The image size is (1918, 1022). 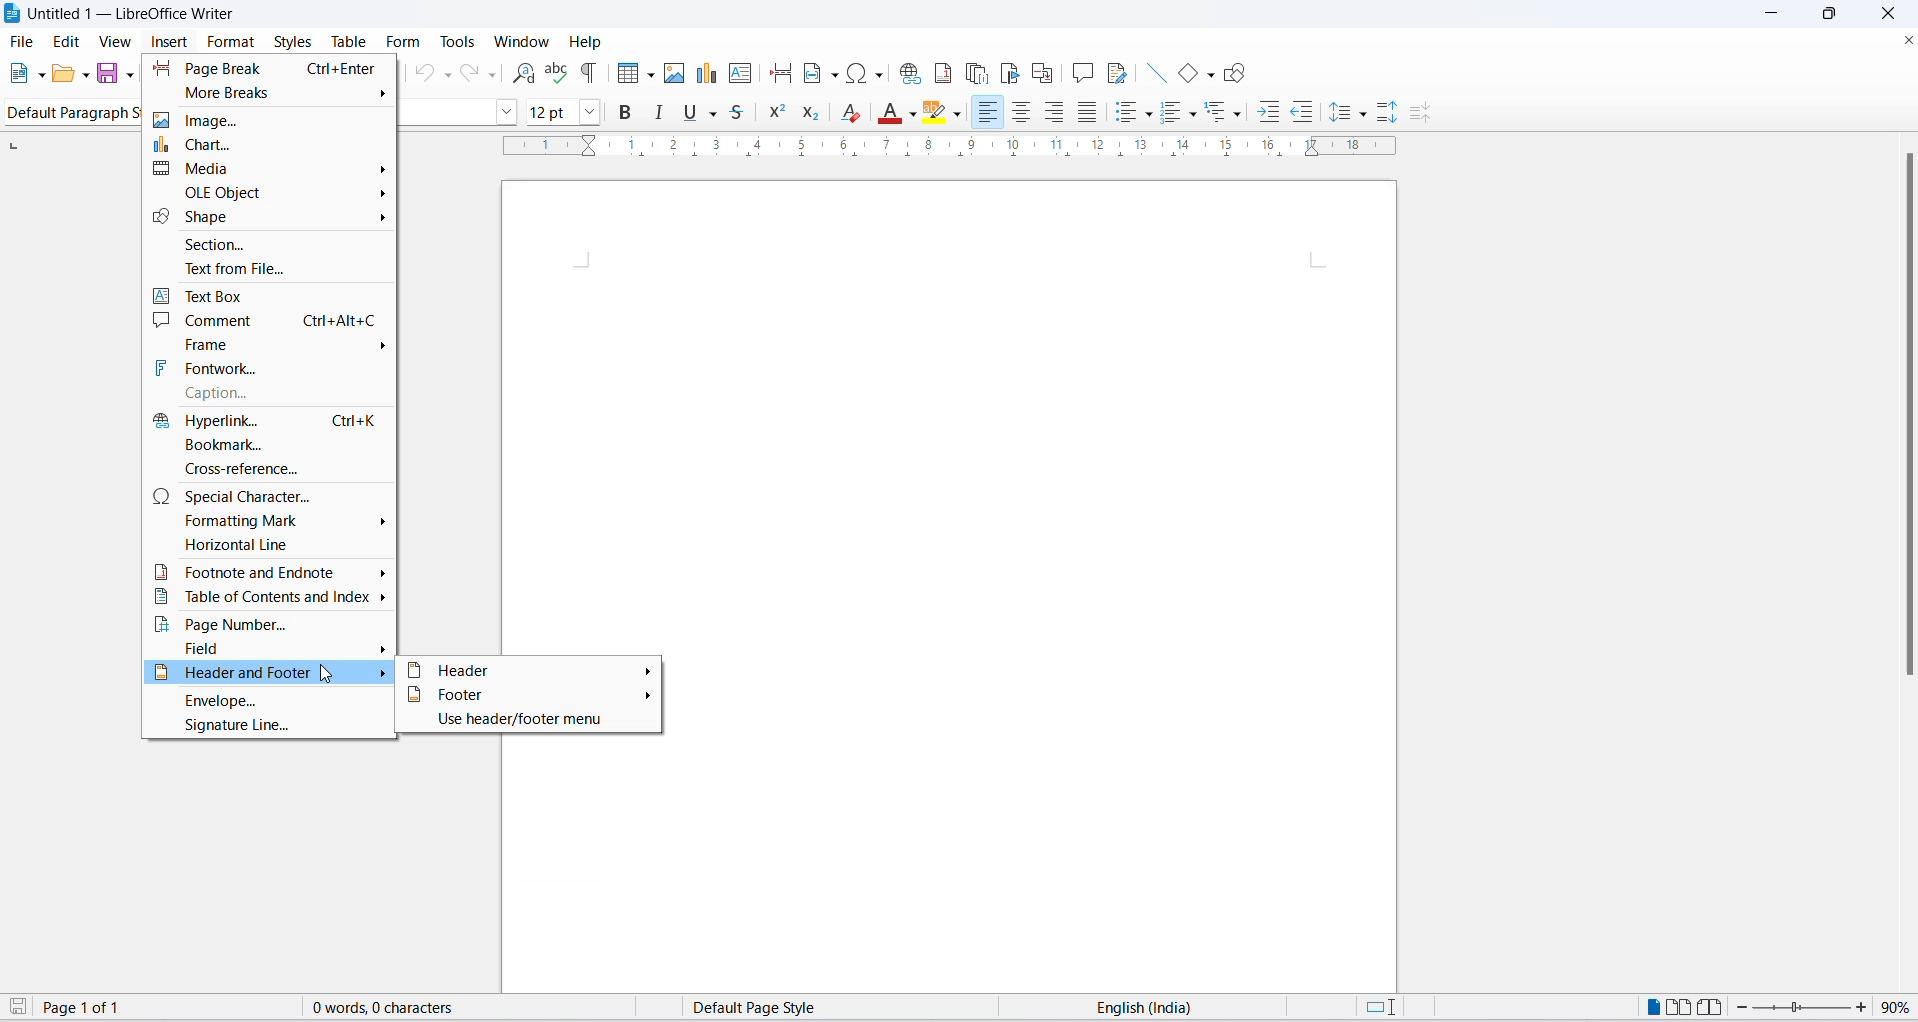 I want to click on show track changes functions, so click(x=1115, y=72).